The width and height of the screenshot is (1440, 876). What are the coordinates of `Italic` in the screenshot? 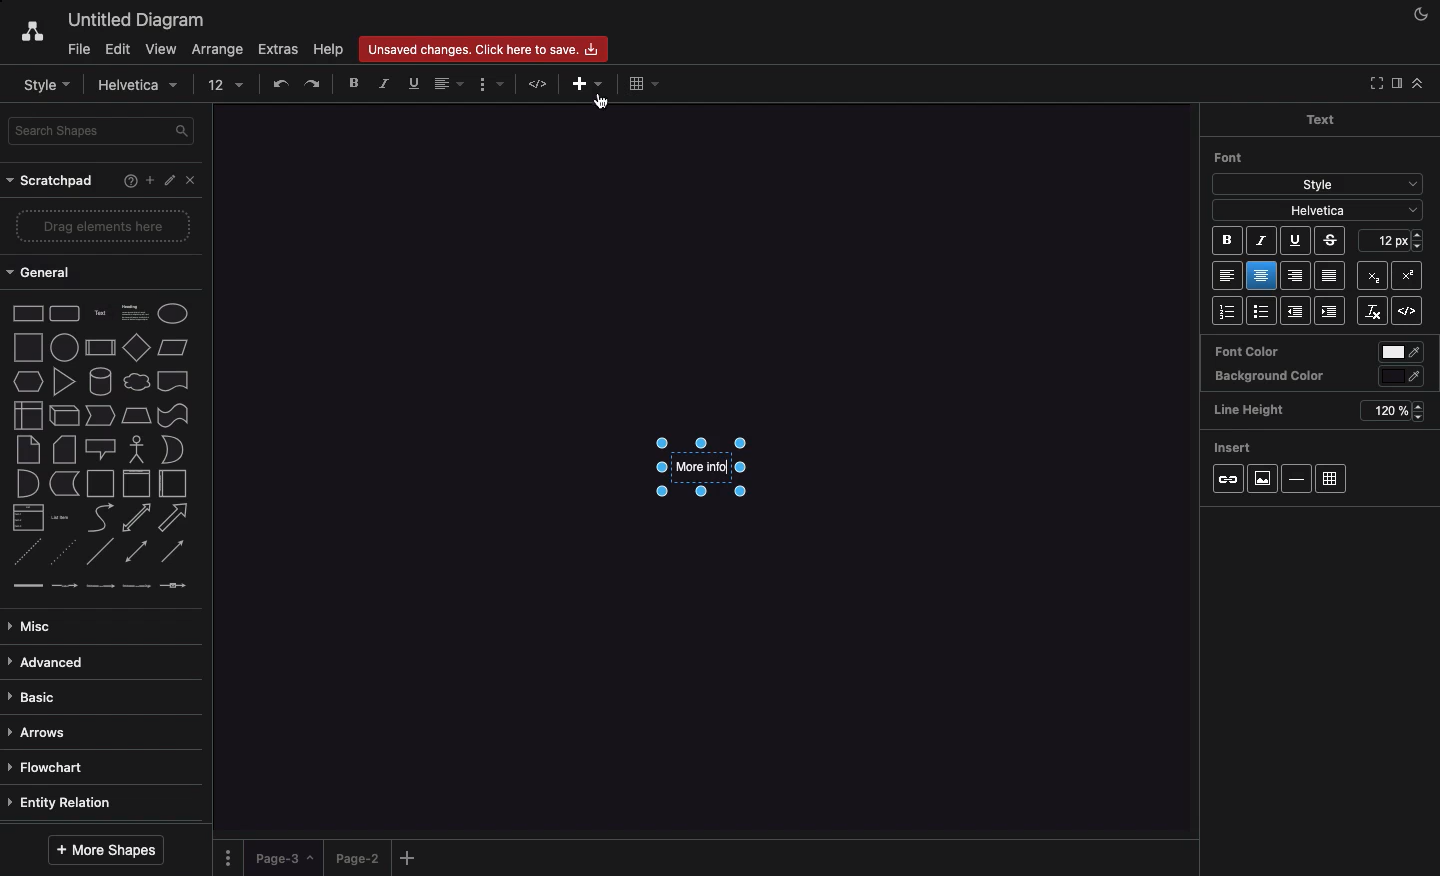 It's located at (1261, 241).